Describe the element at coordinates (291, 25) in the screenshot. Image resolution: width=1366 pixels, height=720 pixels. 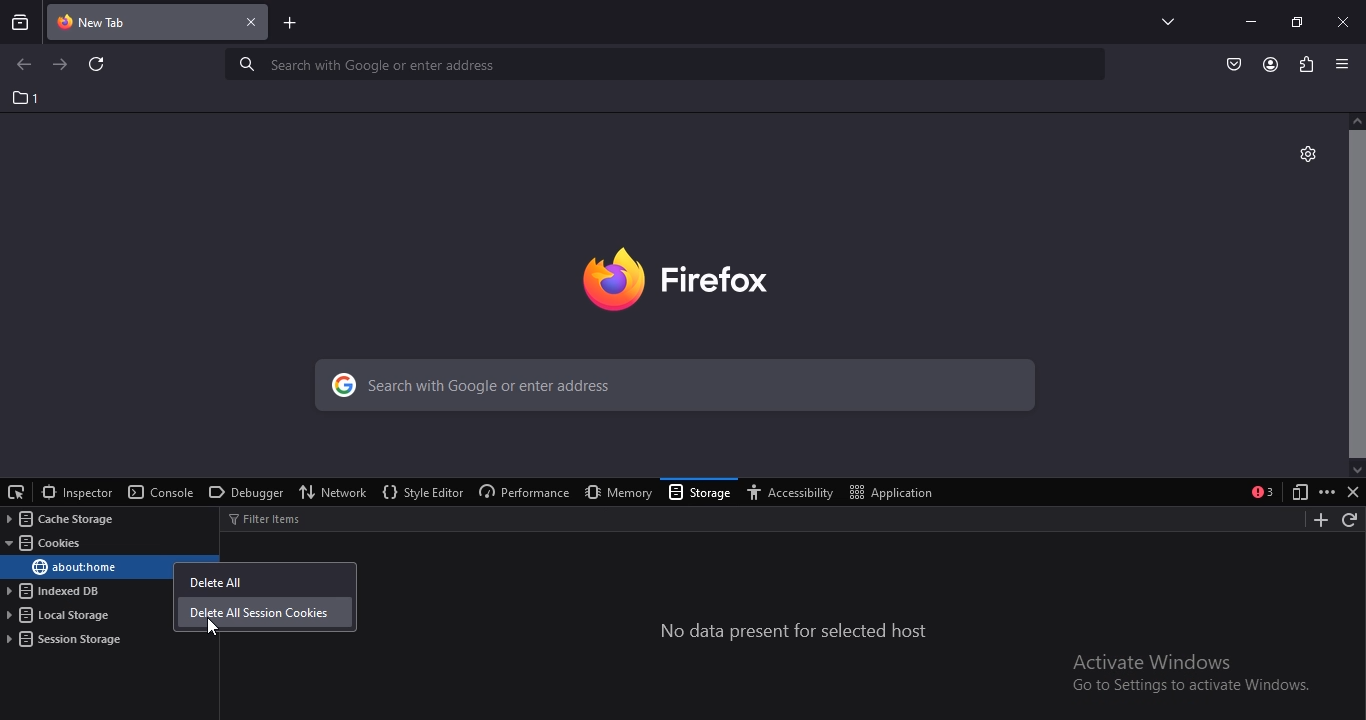
I see `new tab` at that location.